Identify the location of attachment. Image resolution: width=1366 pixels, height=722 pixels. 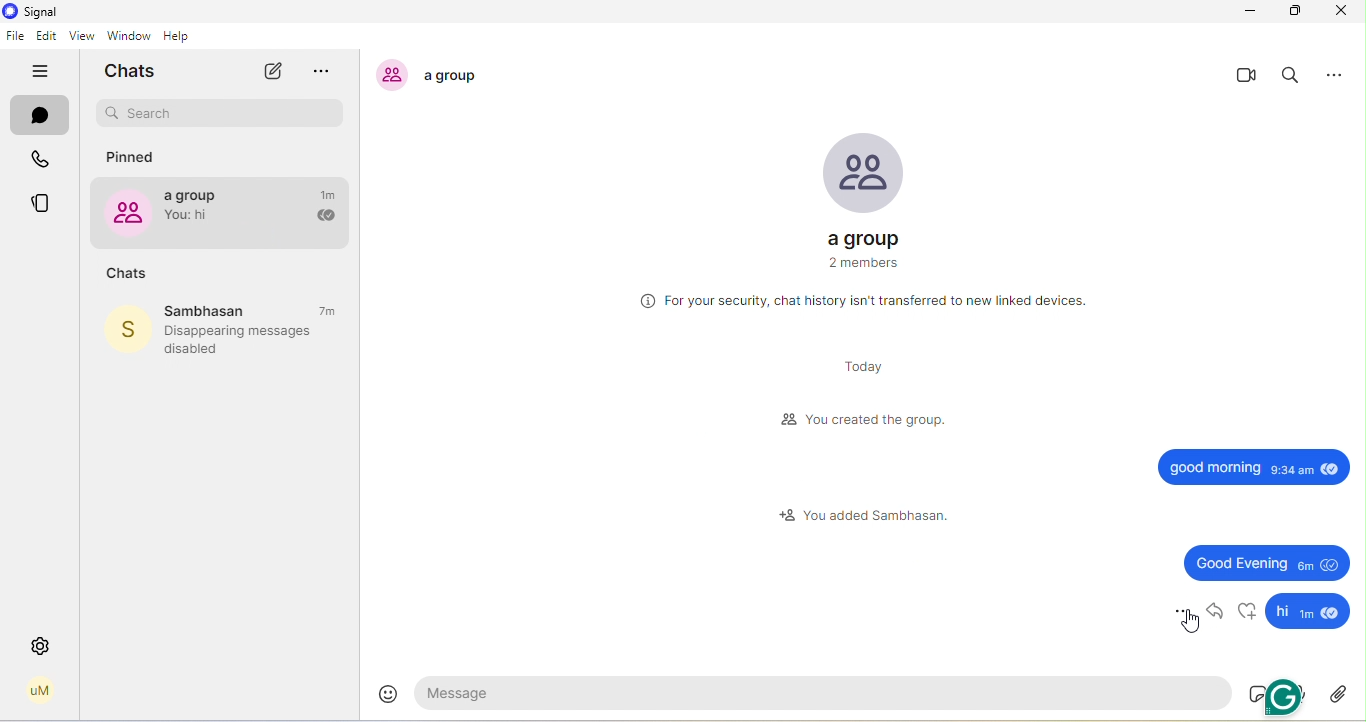
(1340, 693).